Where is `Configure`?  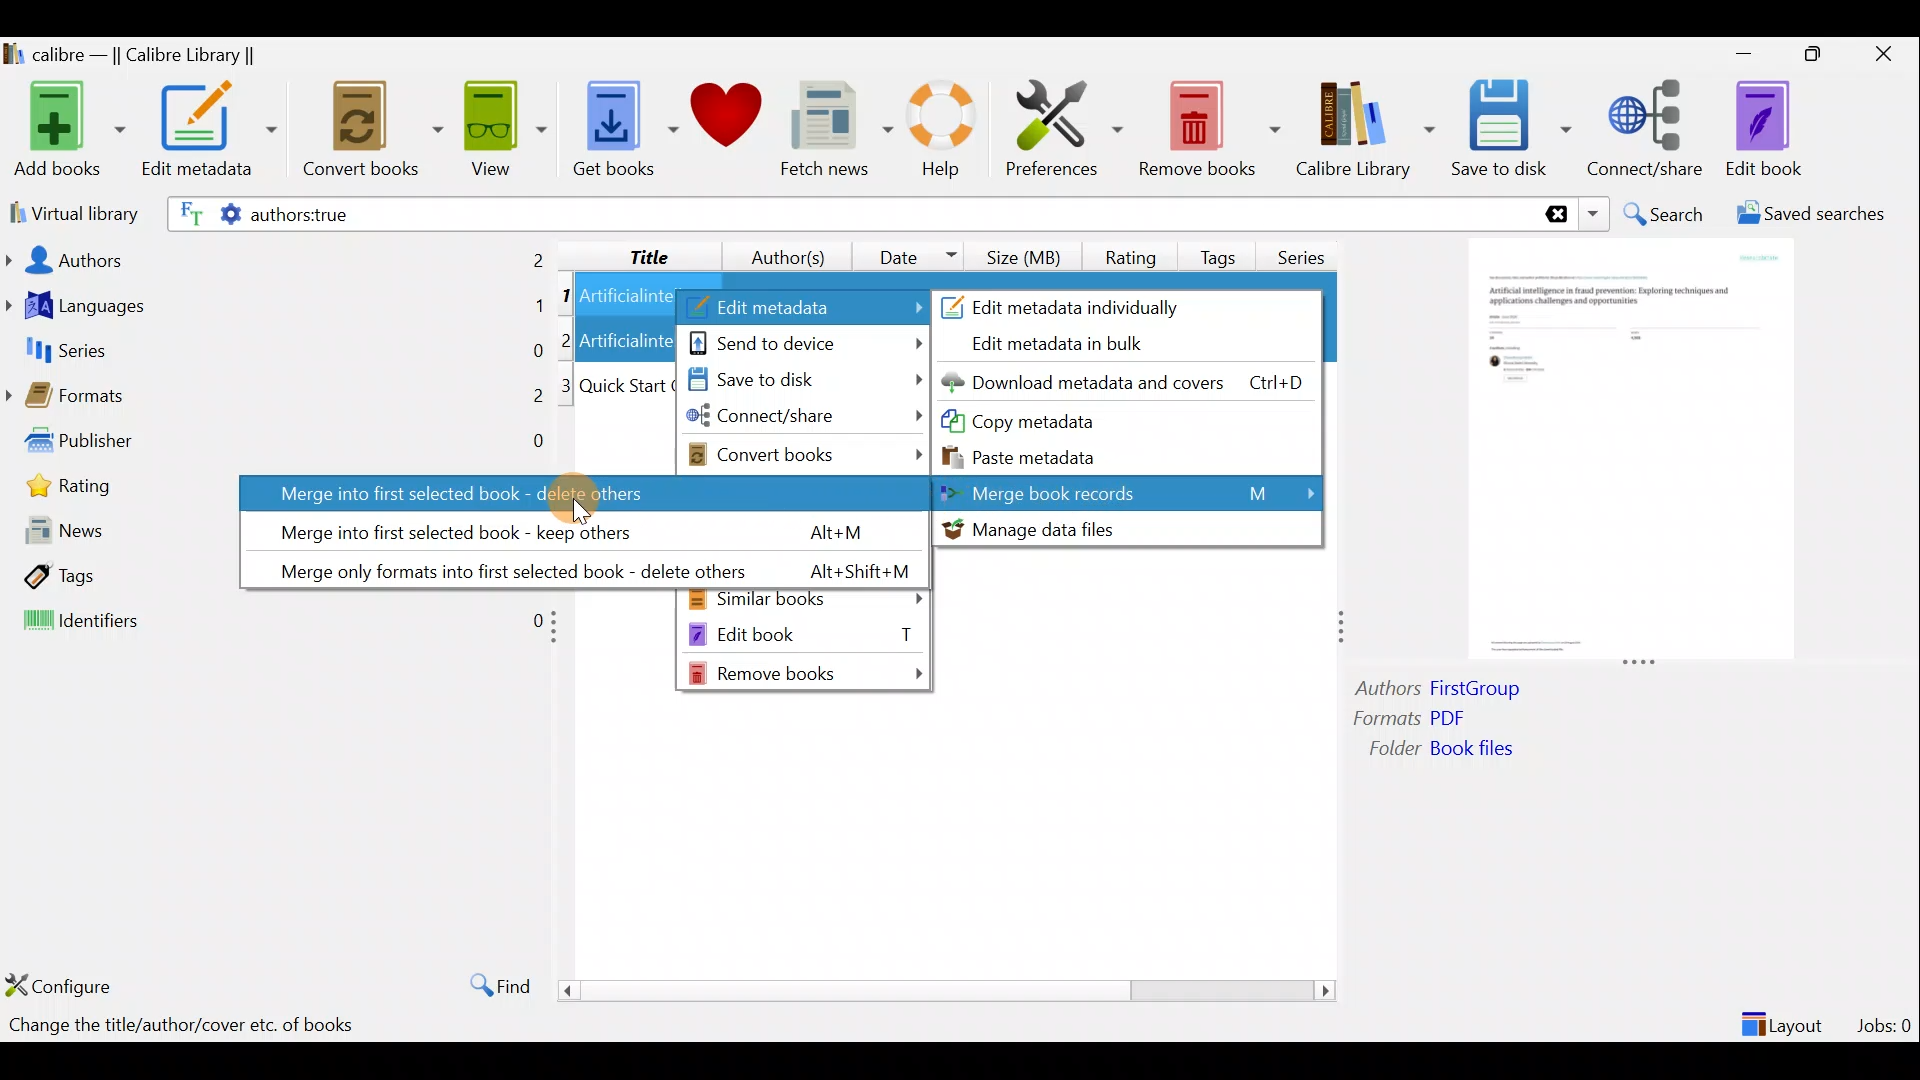 Configure is located at coordinates (64, 985).